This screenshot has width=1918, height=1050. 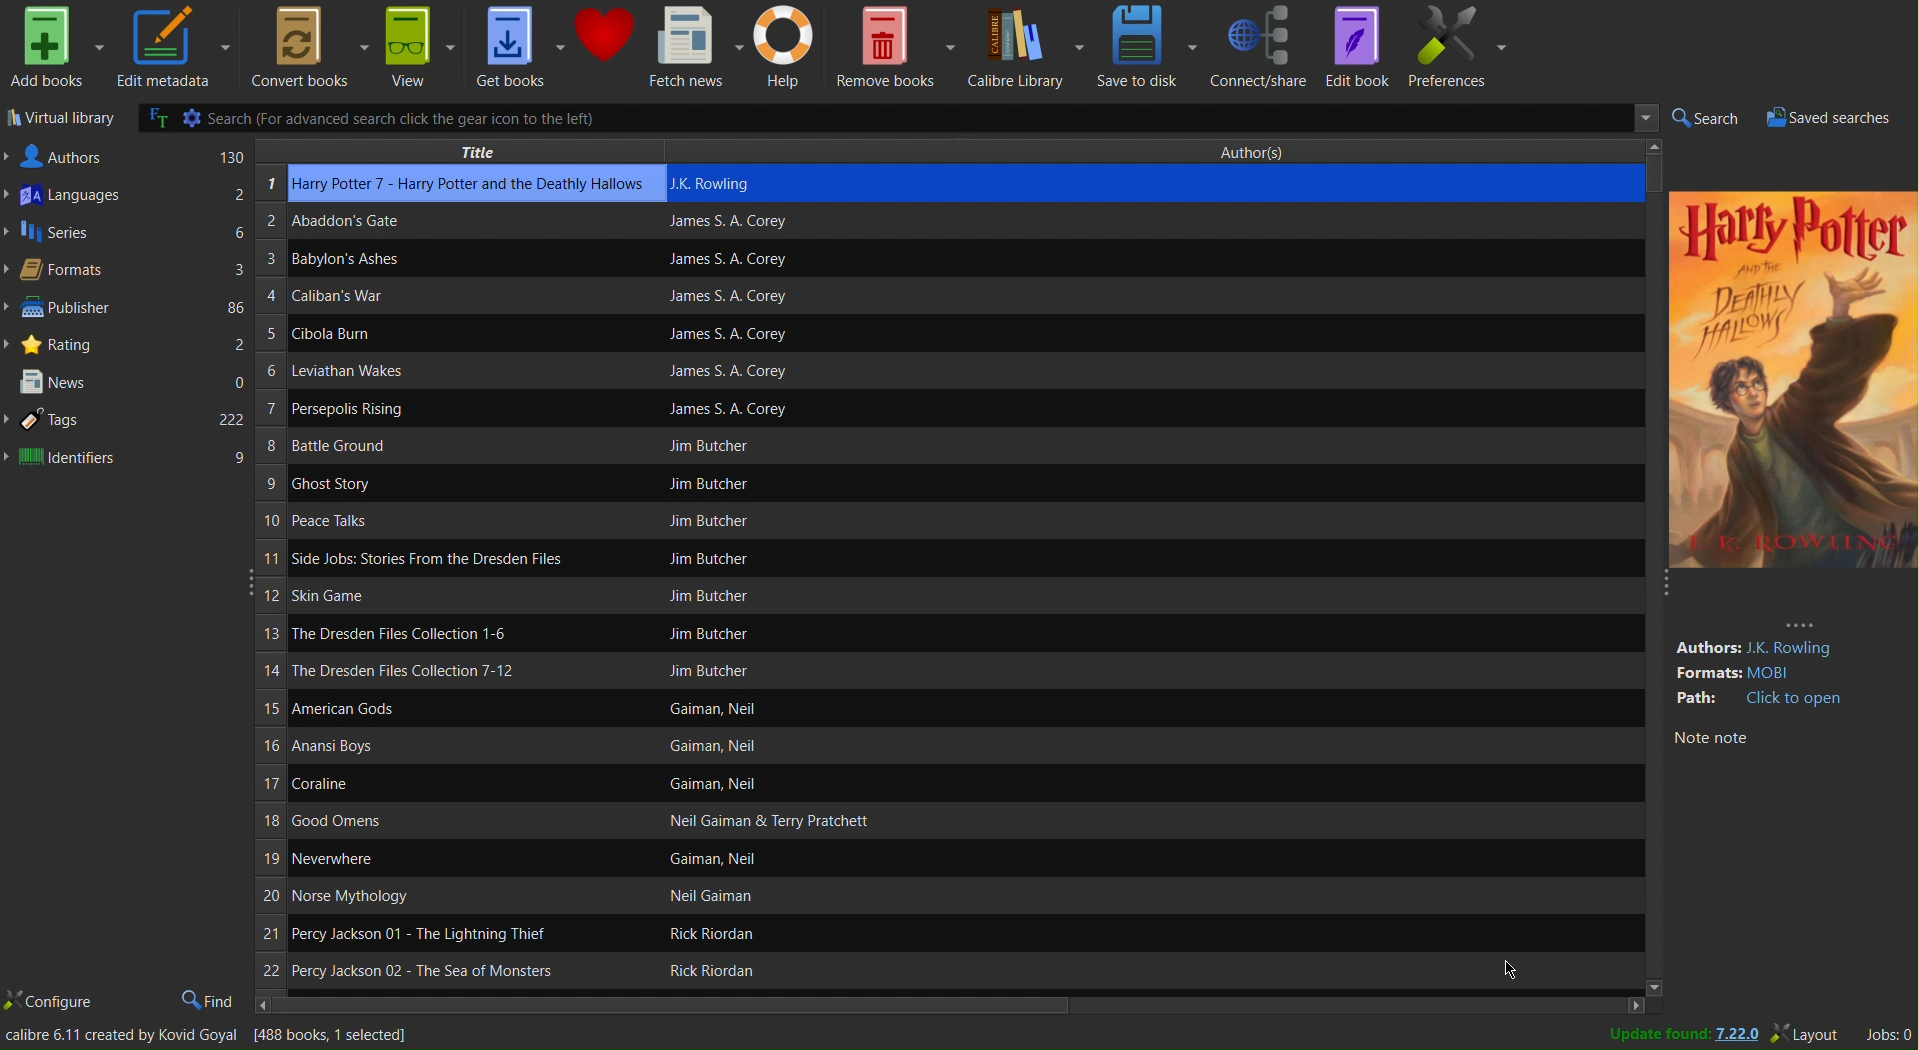 What do you see at coordinates (128, 420) in the screenshot?
I see `Tags` at bounding box center [128, 420].